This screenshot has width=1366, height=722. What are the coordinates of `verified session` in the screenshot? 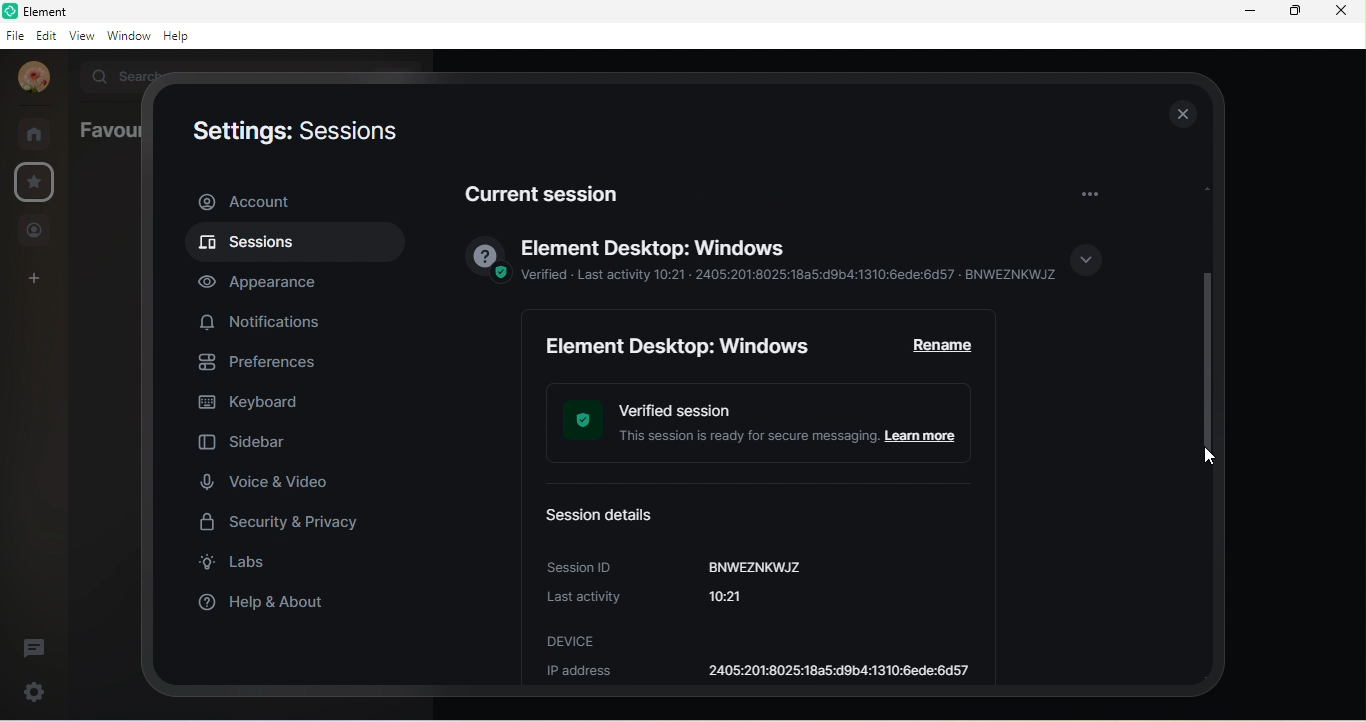 It's located at (769, 425).